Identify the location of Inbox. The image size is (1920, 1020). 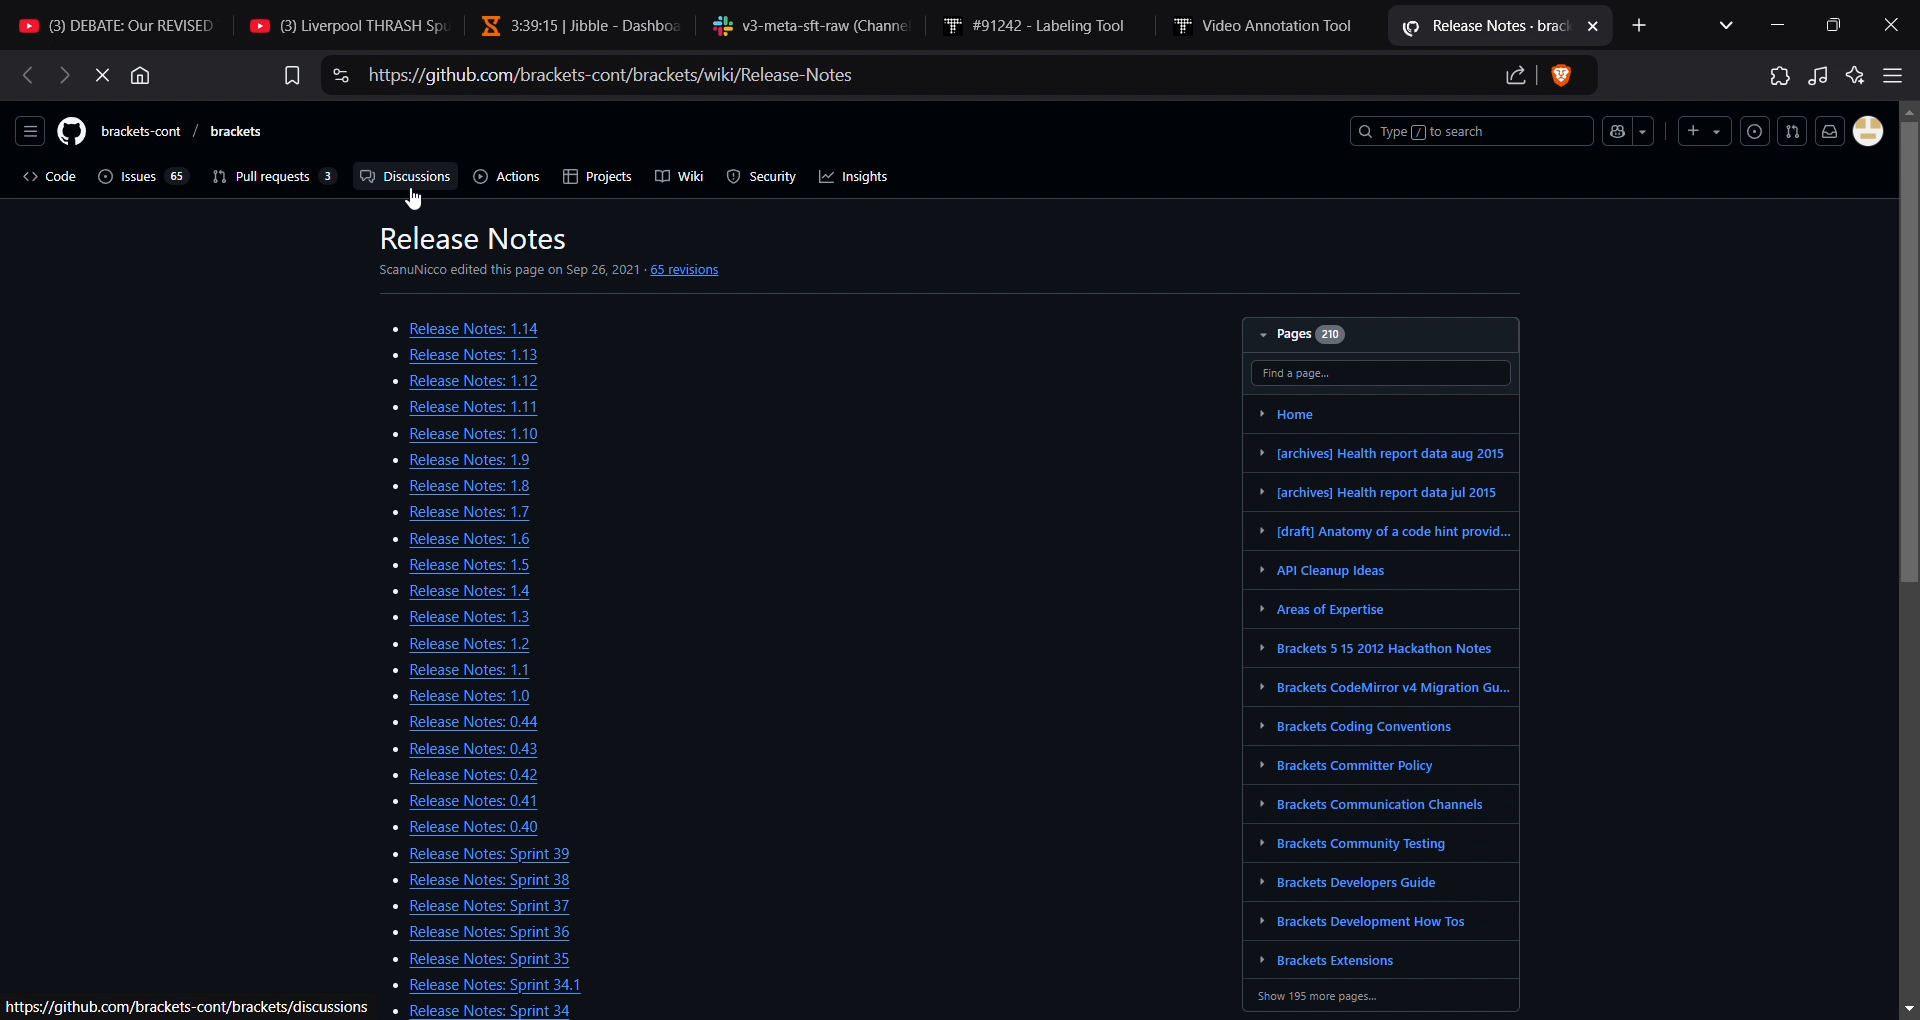
(1830, 130).